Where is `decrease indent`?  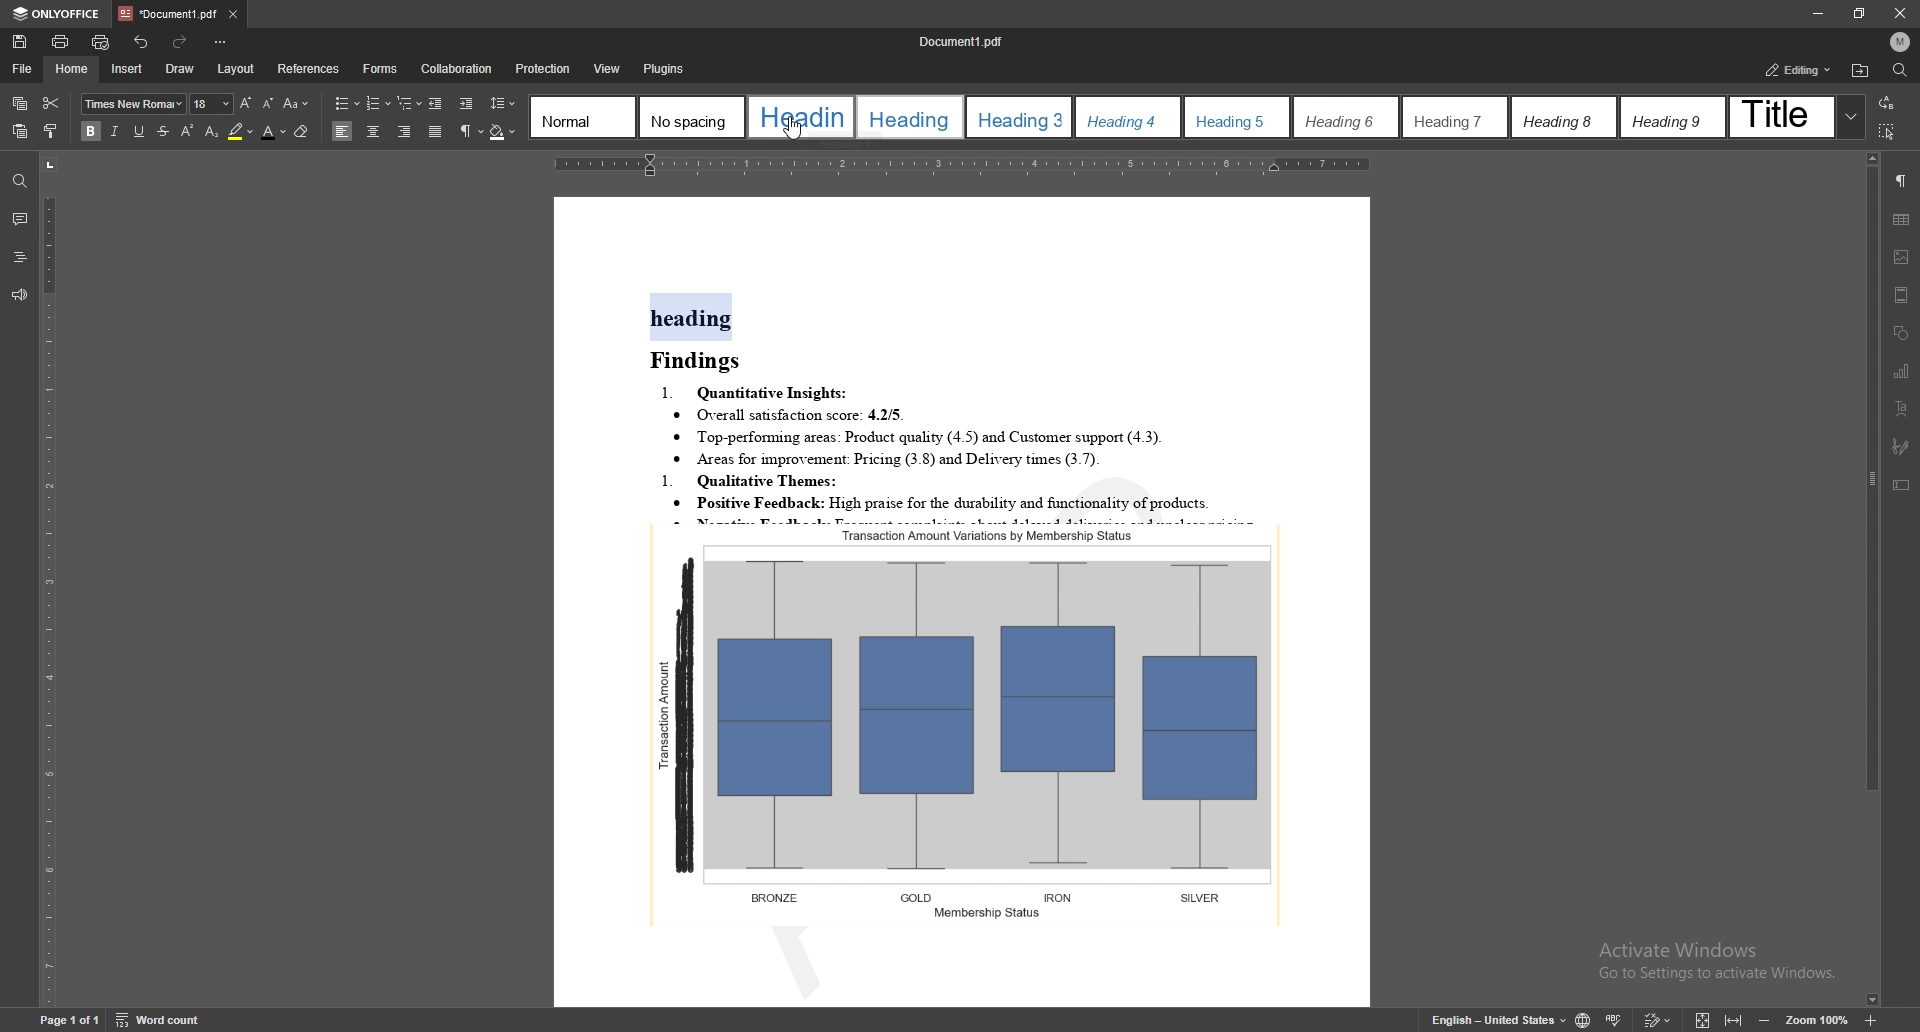
decrease indent is located at coordinates (436, 103).